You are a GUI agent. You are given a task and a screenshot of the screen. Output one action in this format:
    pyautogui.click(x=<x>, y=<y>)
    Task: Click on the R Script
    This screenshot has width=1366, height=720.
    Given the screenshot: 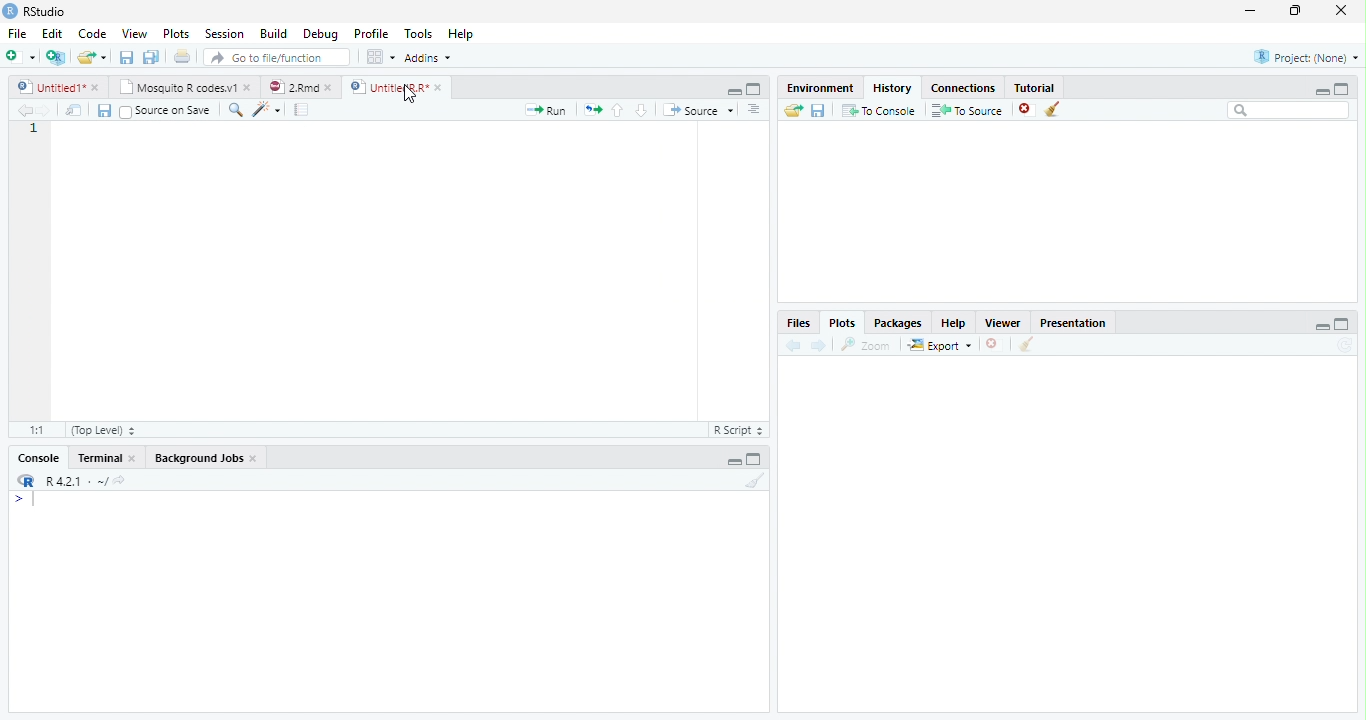 What is the action you would take?
    pyautogui.click(x=738, y=431)
    